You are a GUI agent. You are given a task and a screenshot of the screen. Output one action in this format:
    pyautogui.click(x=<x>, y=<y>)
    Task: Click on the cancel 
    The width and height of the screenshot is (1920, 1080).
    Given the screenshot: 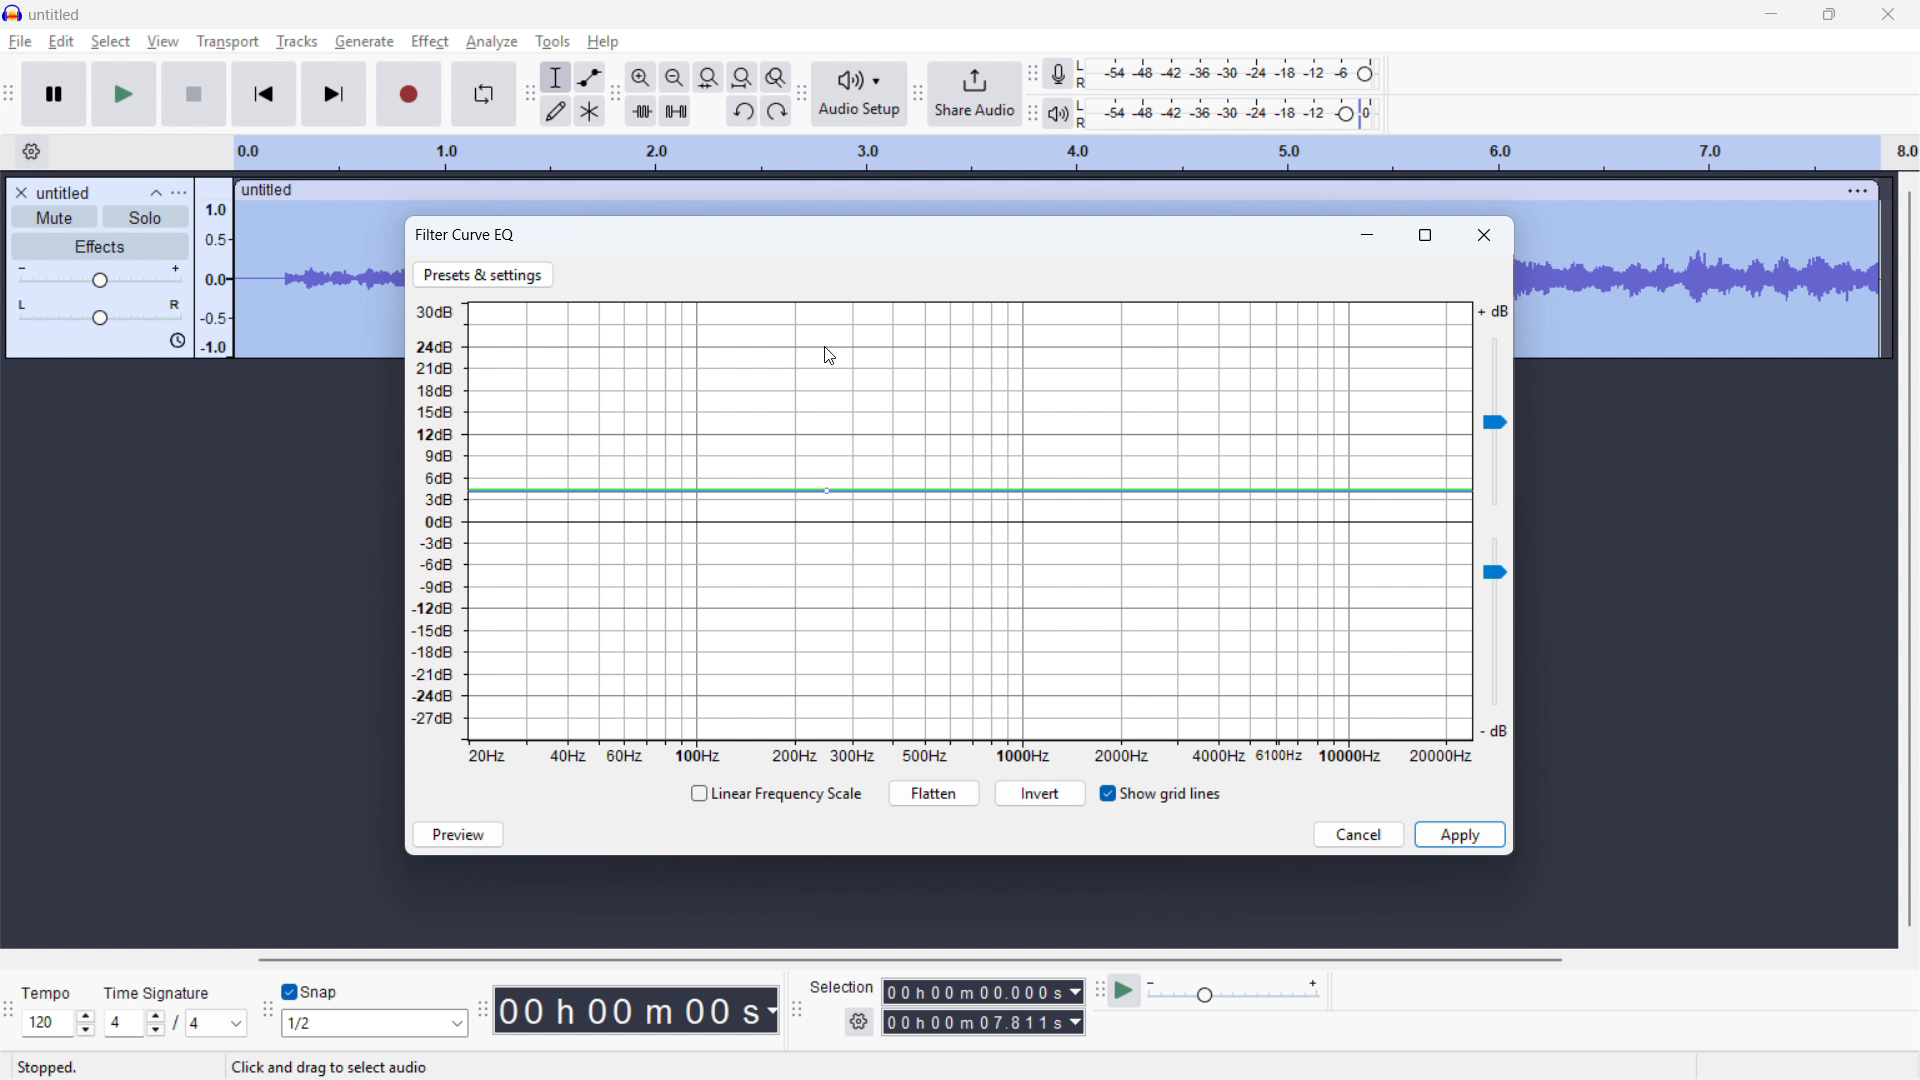 What is the action you would take?
    pyautogui.click(x=1361, y=835)
    